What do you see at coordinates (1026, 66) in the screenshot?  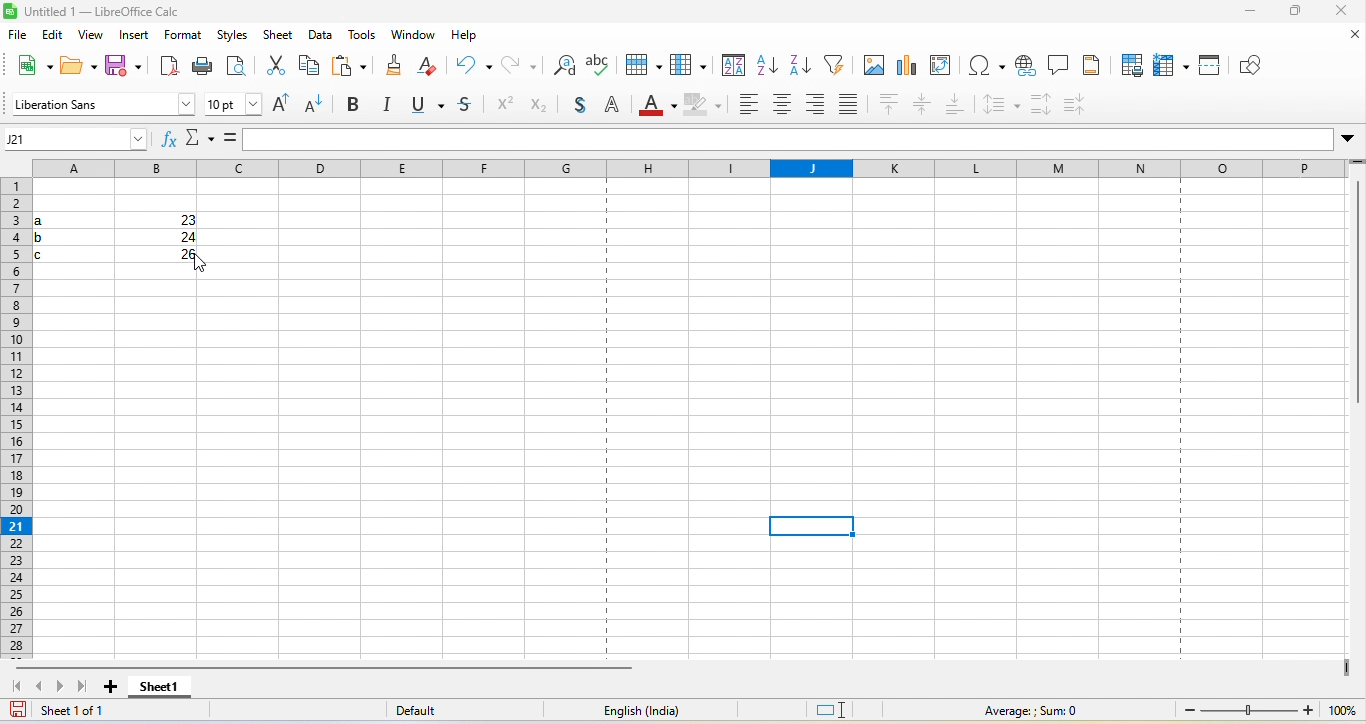 I see `hyperlink` at bounding box center [1026, 66].